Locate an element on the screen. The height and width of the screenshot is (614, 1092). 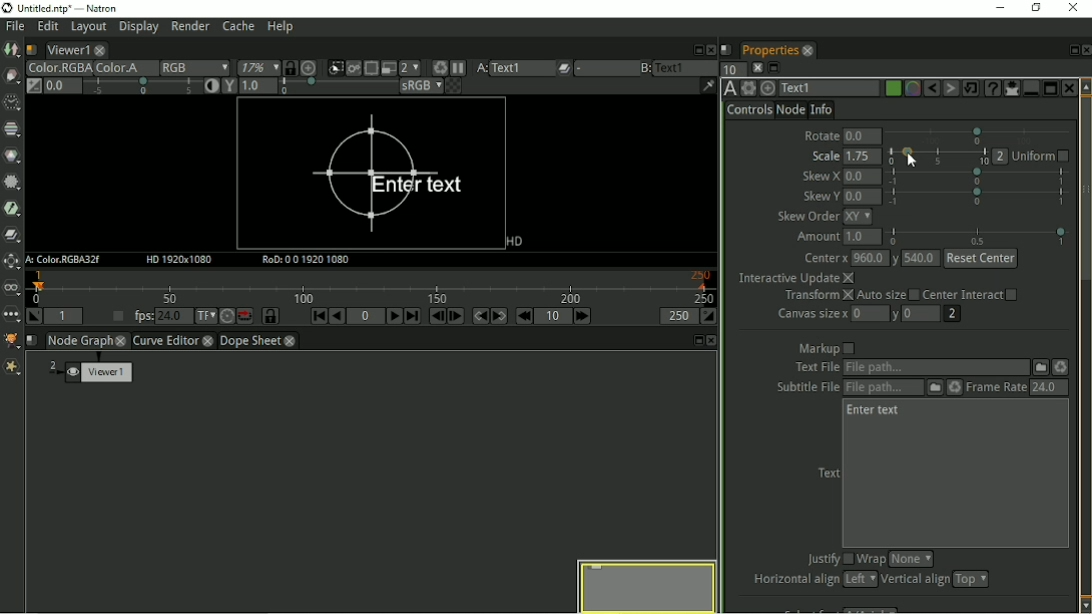
Maximize is located at coordinates (1050, 89).